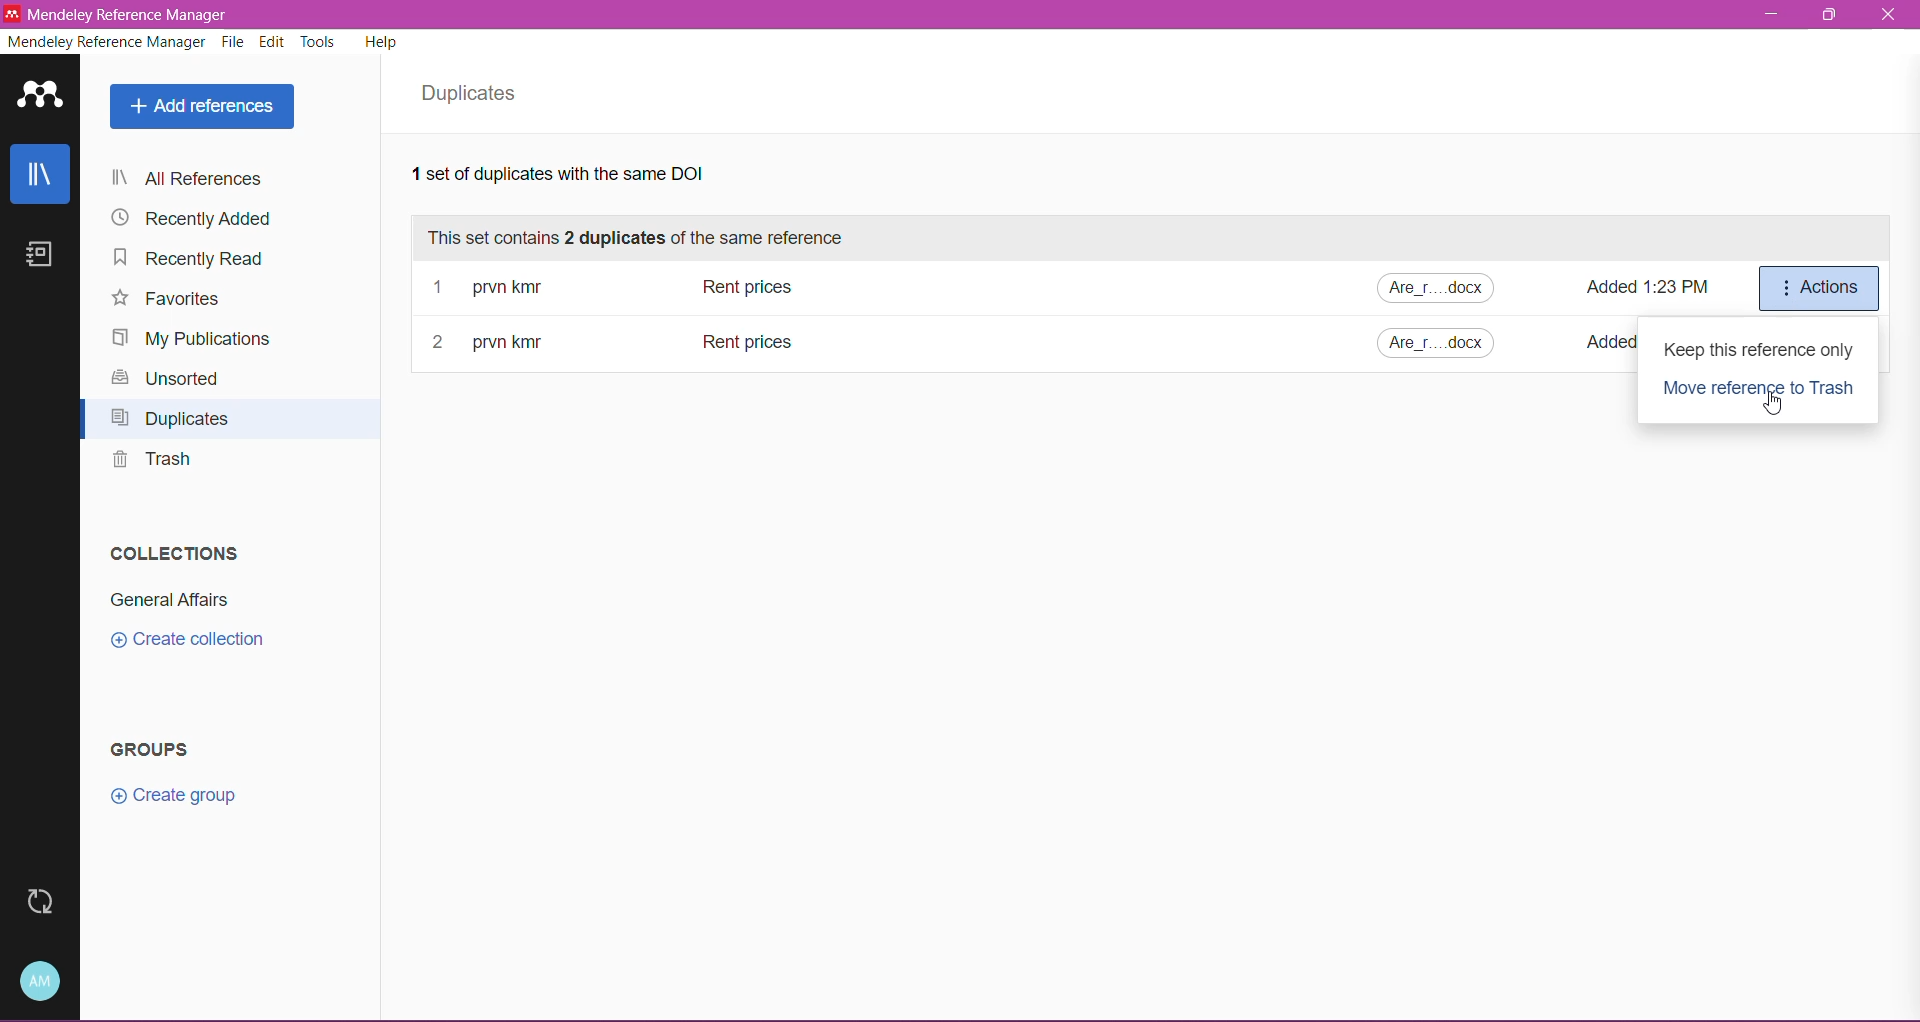 This screenshot has height=1022, width=1920. What do you see at coordinates (747, 285) in the screenshot?
I see `Duplicate Item titles` at bounding box center [747, 285].